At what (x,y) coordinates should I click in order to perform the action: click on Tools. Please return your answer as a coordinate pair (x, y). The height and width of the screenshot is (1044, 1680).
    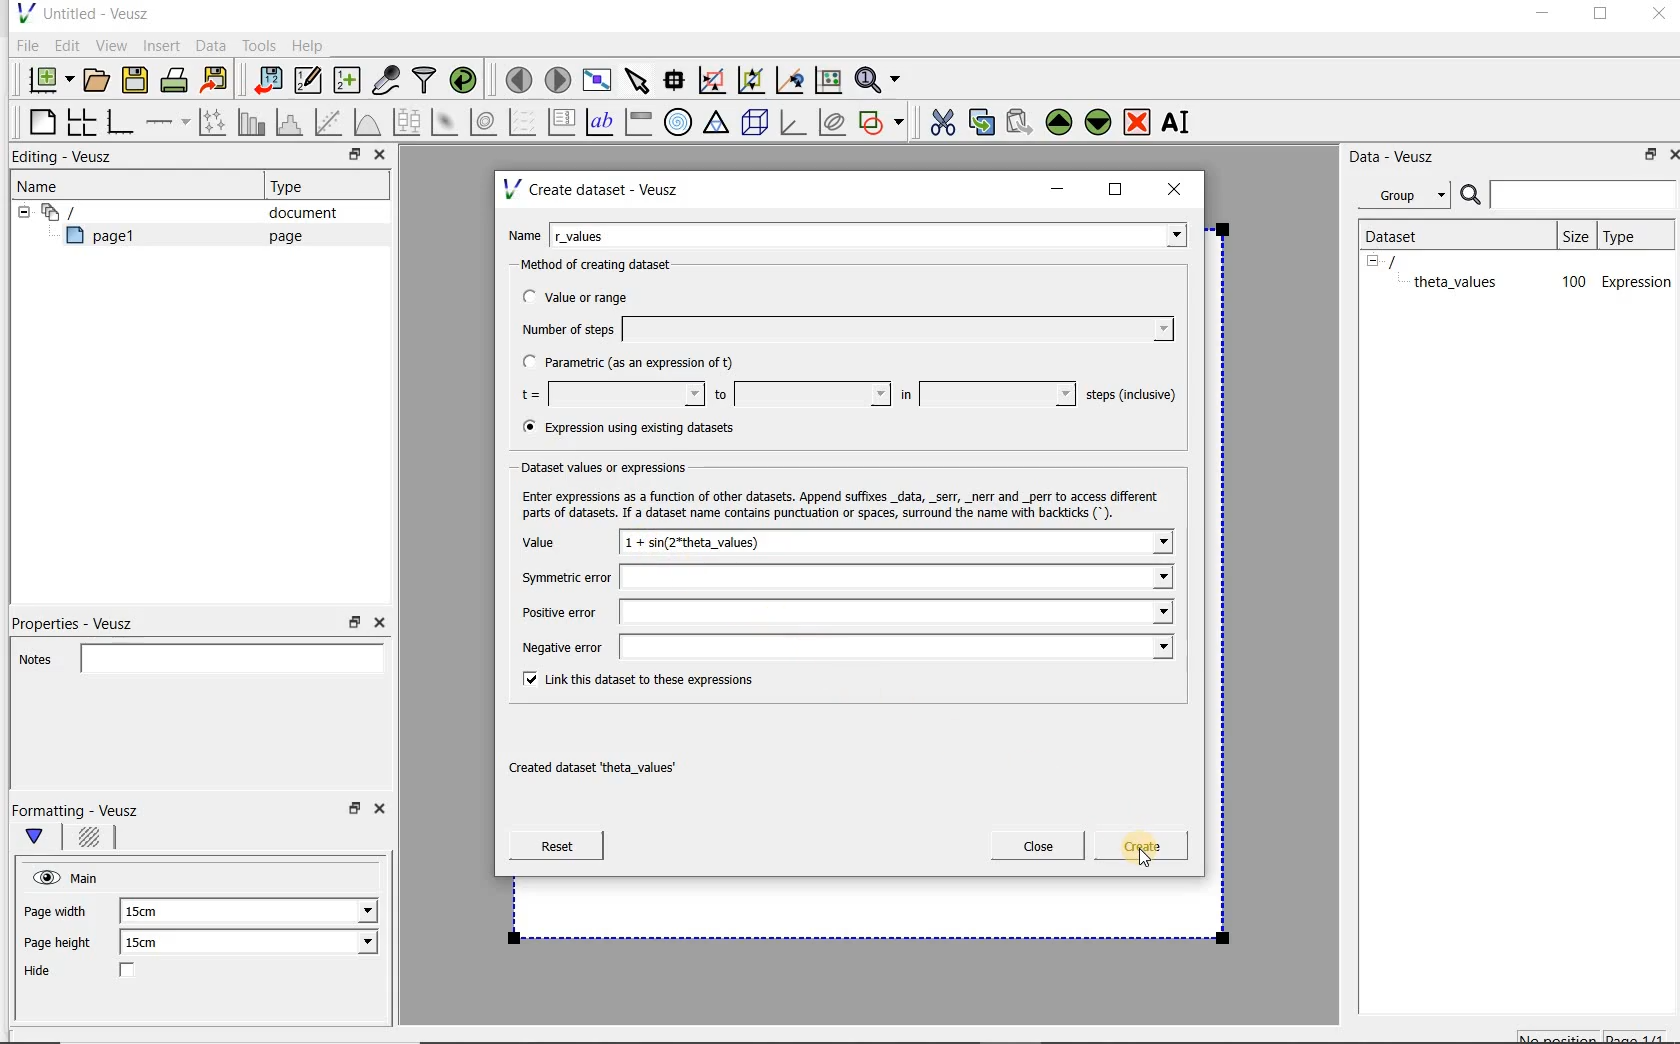
    Looking at the image, I should click on (257, 46).